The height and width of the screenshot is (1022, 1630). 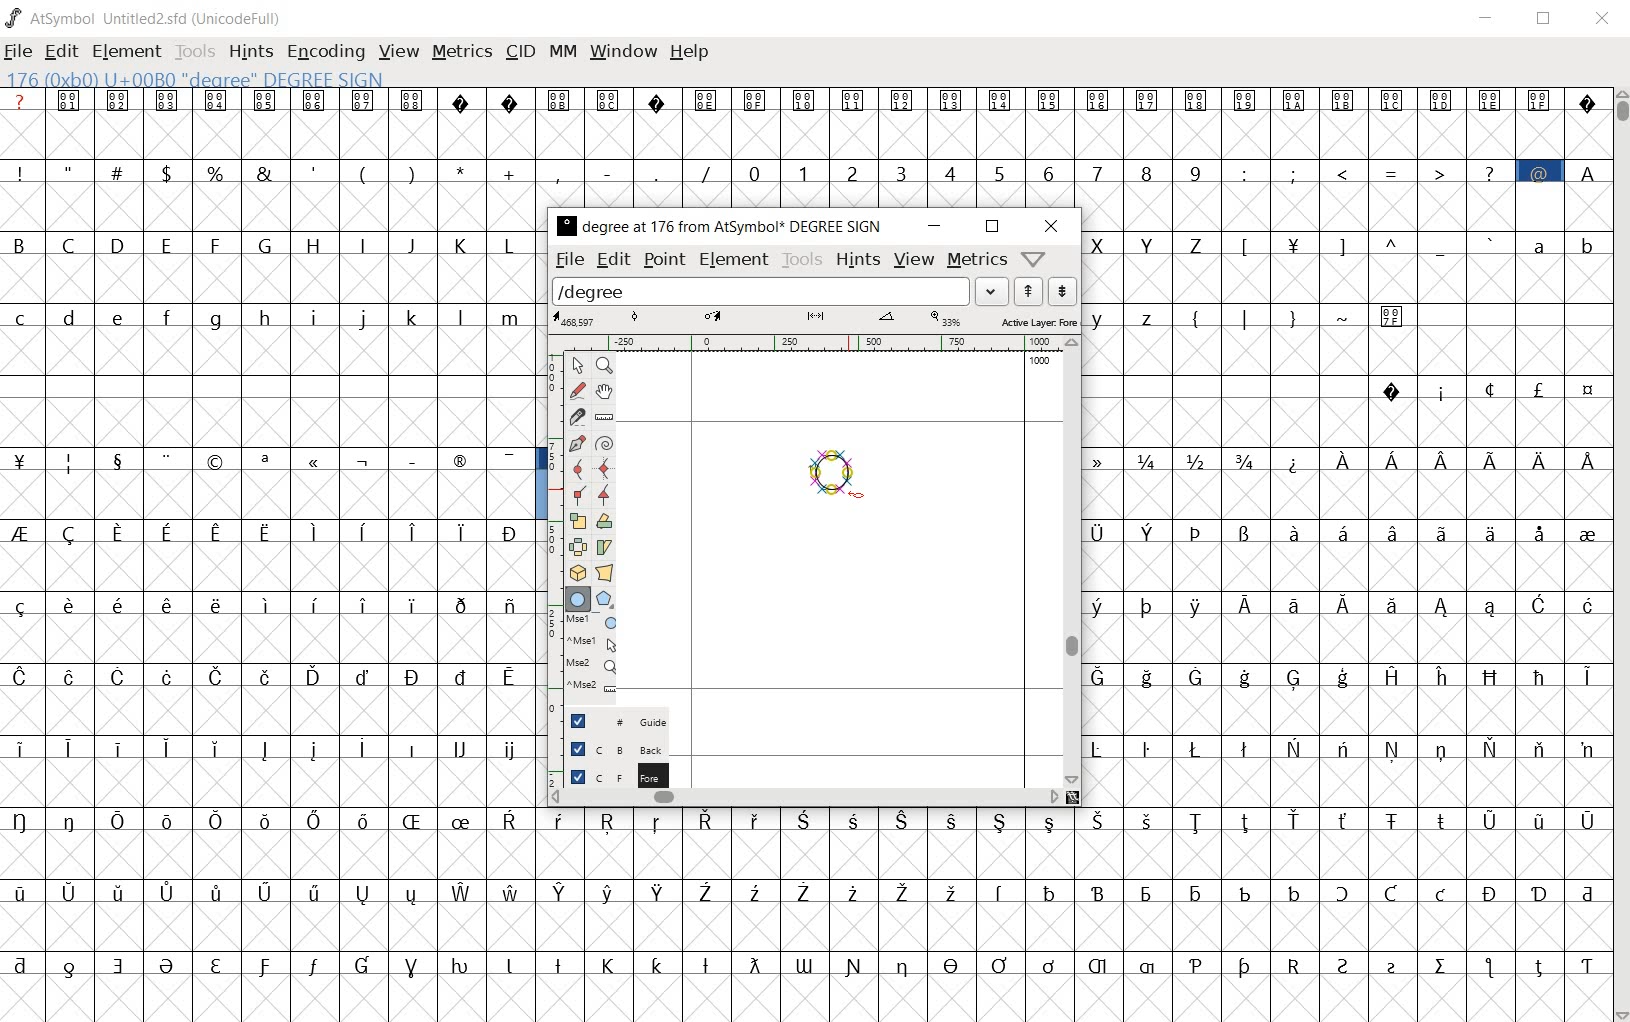 I want to click on empty glyph slot, so click(x=801, y=997).